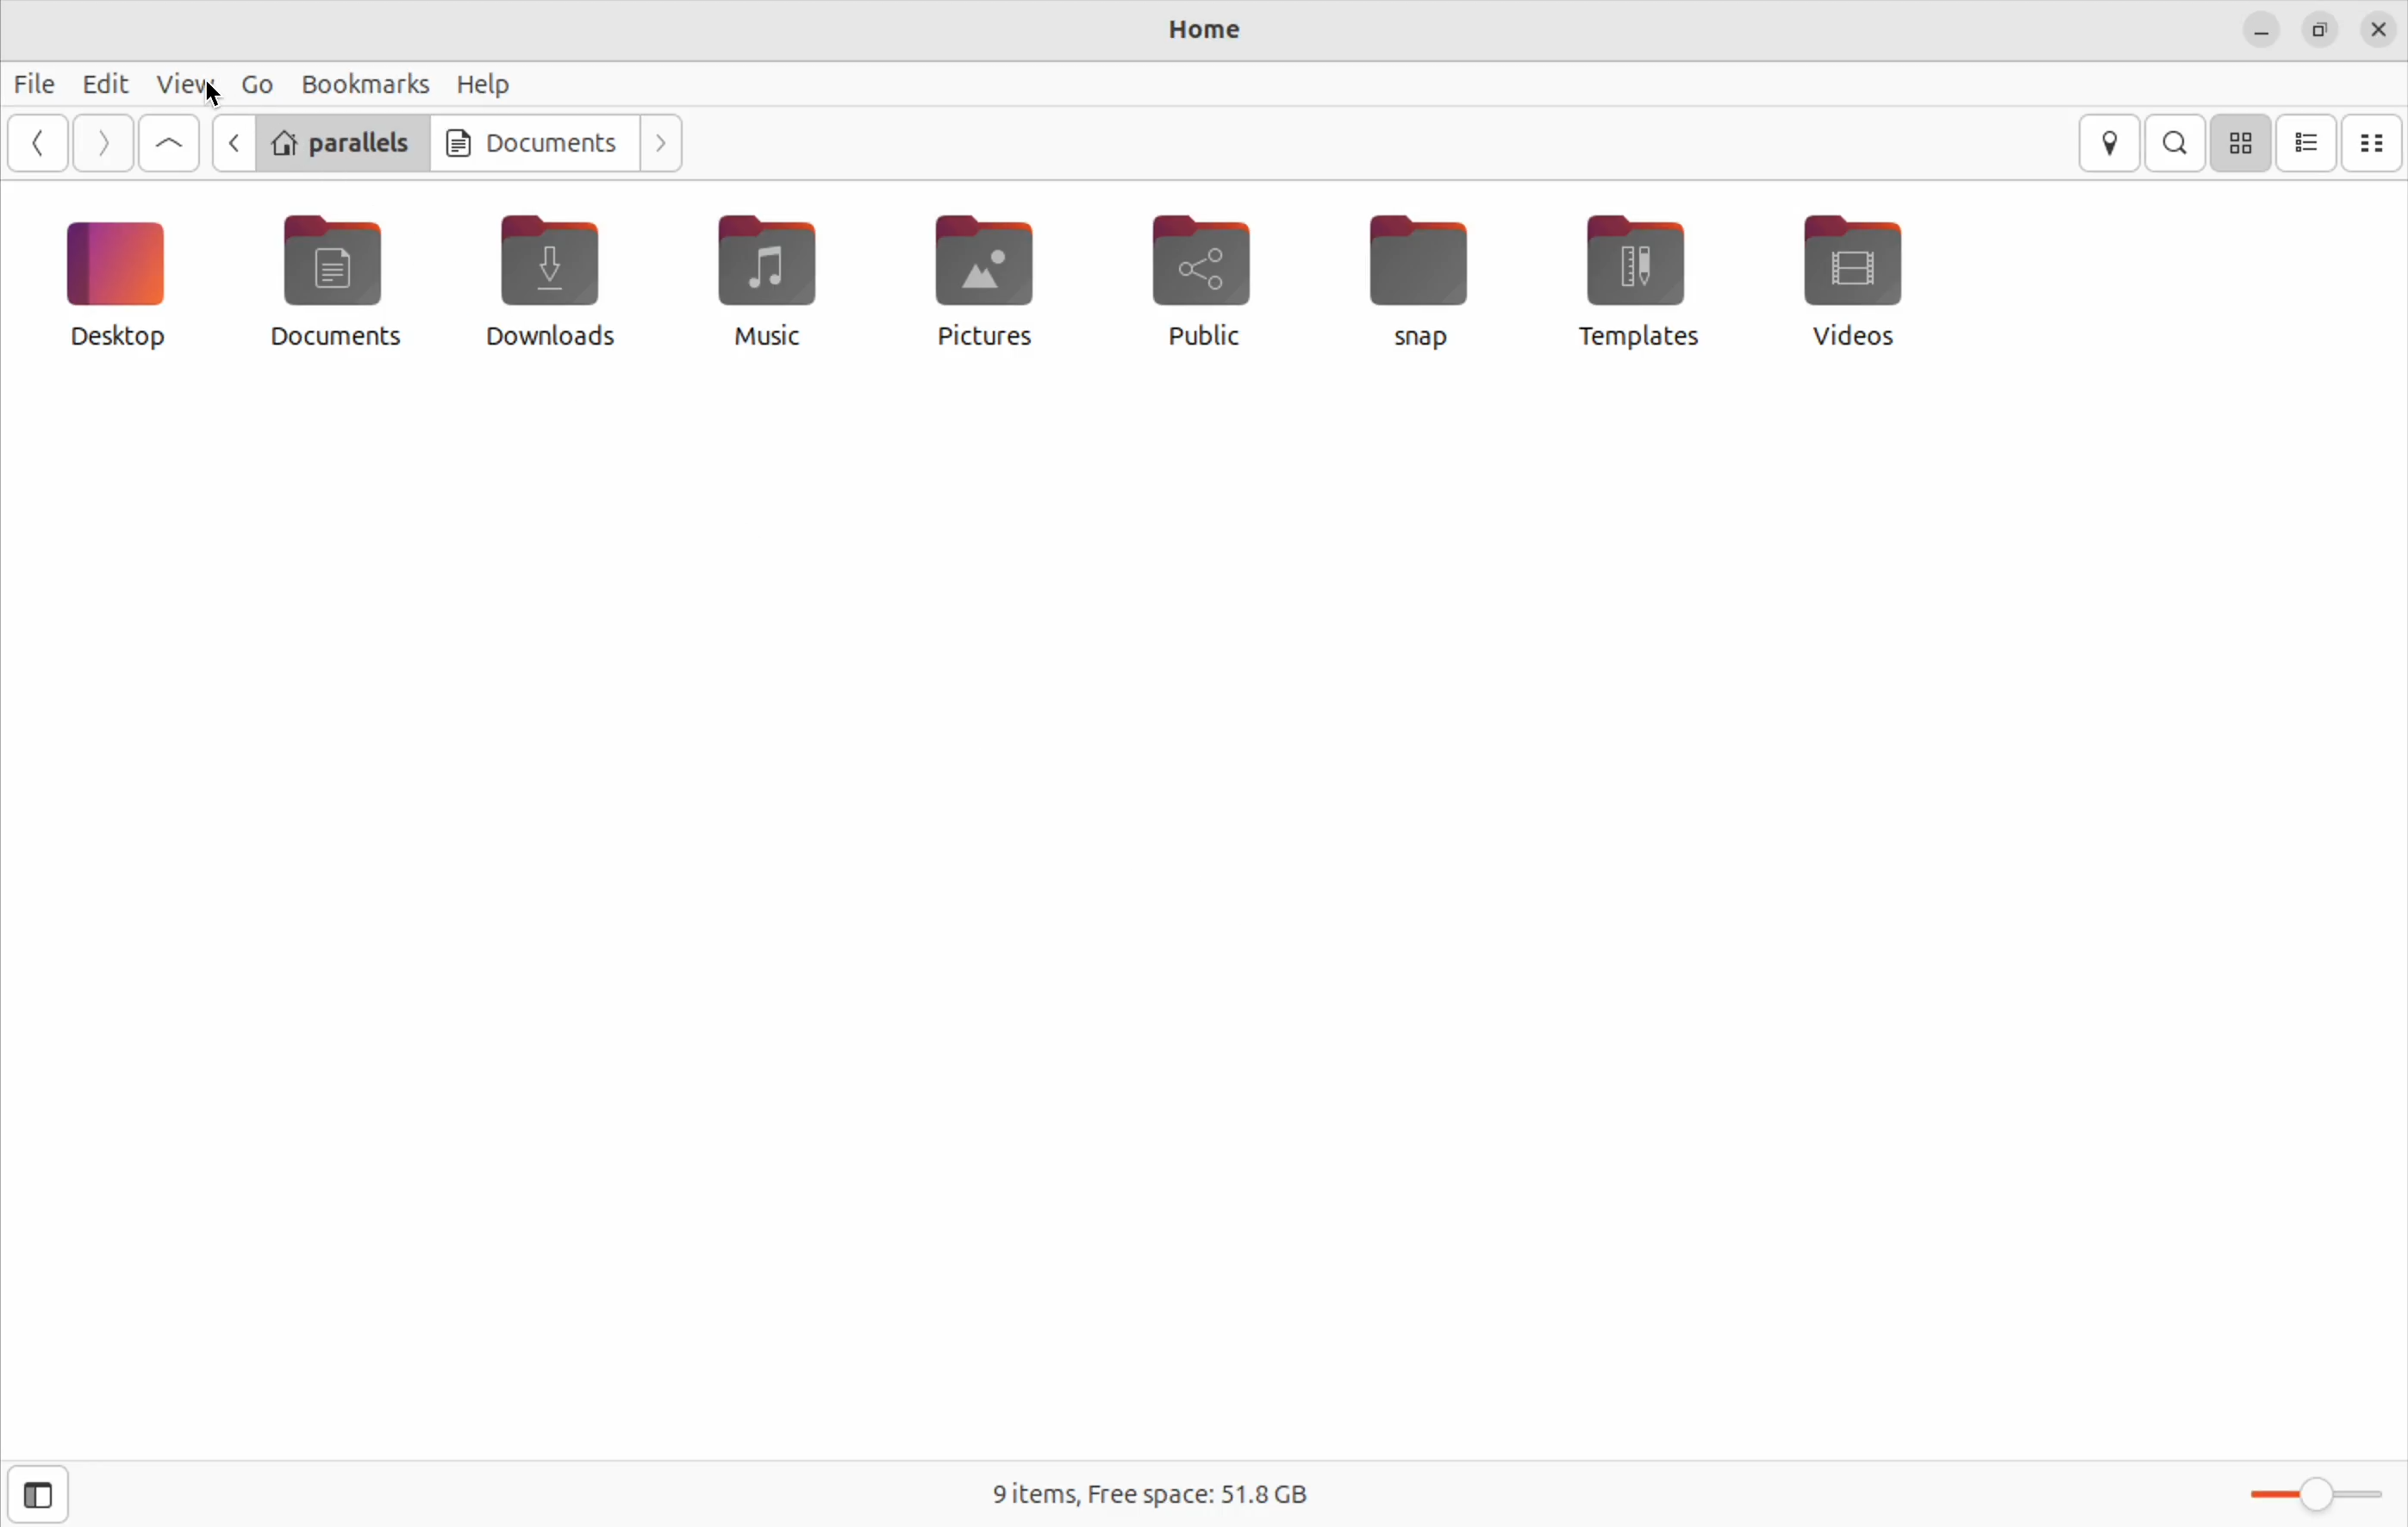  Describe the element at coordinates (1188, 33) in the screenshot. I see `Home` at that location.